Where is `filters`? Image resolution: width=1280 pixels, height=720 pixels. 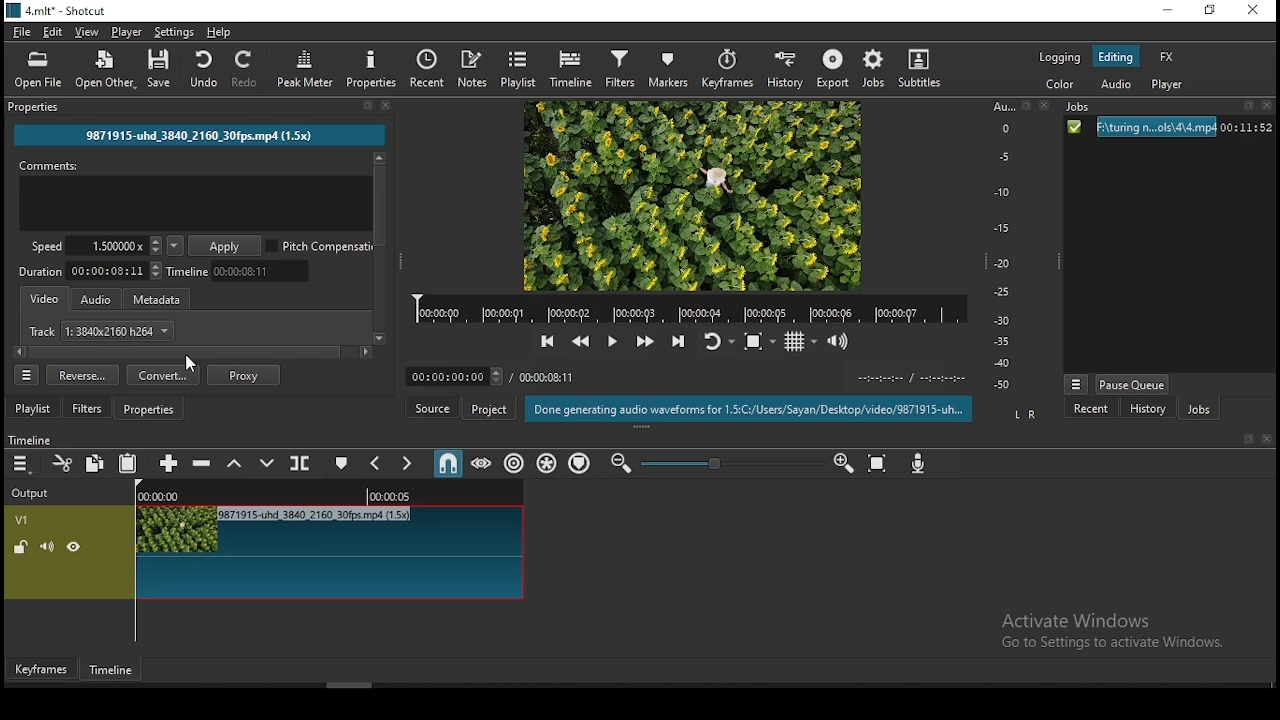
filters is located at coordinates (623, 67).